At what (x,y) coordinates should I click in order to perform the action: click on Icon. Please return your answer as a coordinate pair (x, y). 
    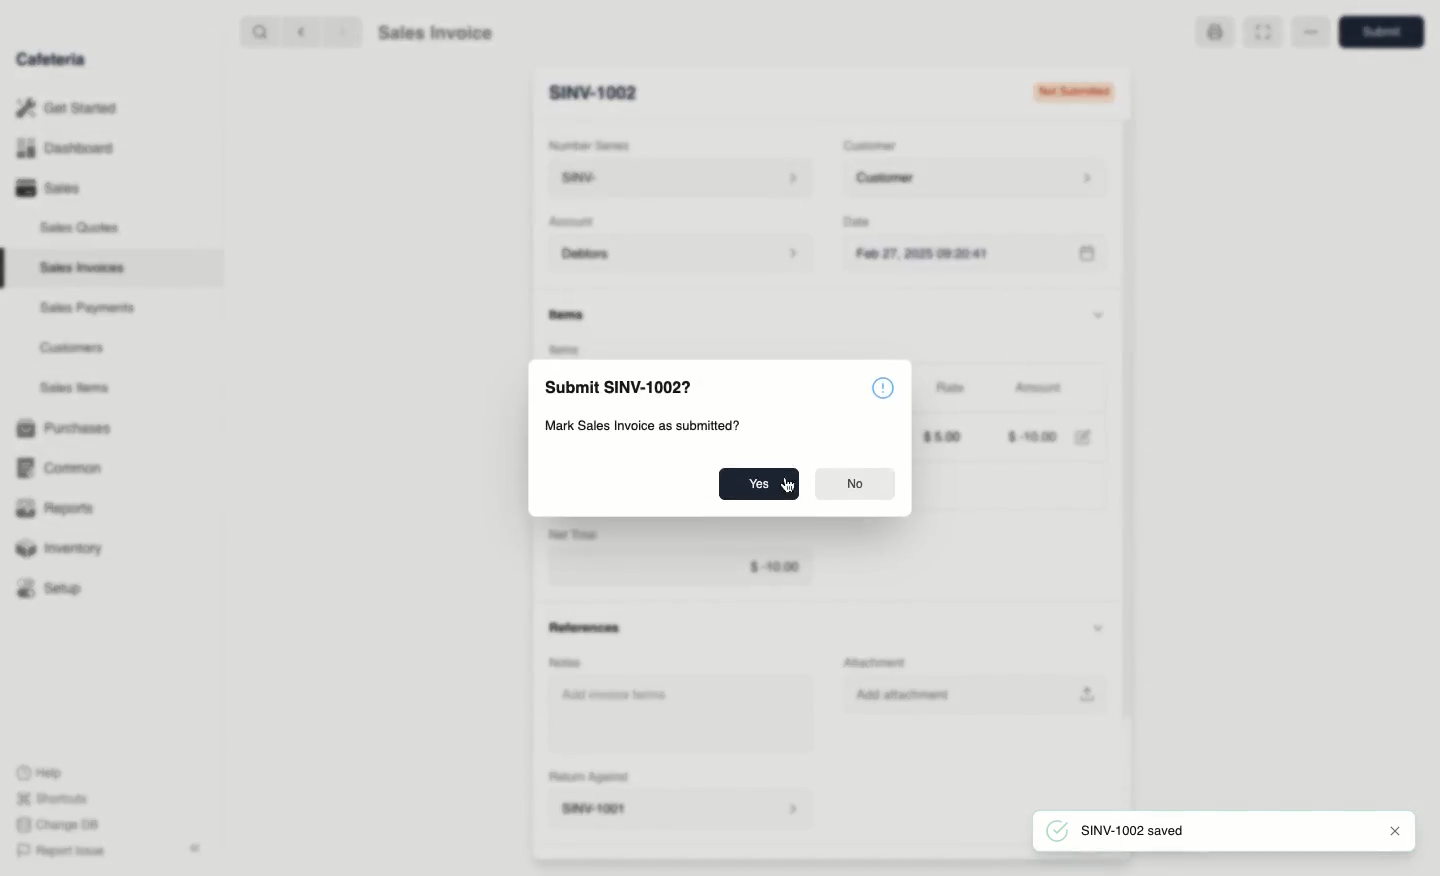
    Looking at the image, I should click on (884, 389).